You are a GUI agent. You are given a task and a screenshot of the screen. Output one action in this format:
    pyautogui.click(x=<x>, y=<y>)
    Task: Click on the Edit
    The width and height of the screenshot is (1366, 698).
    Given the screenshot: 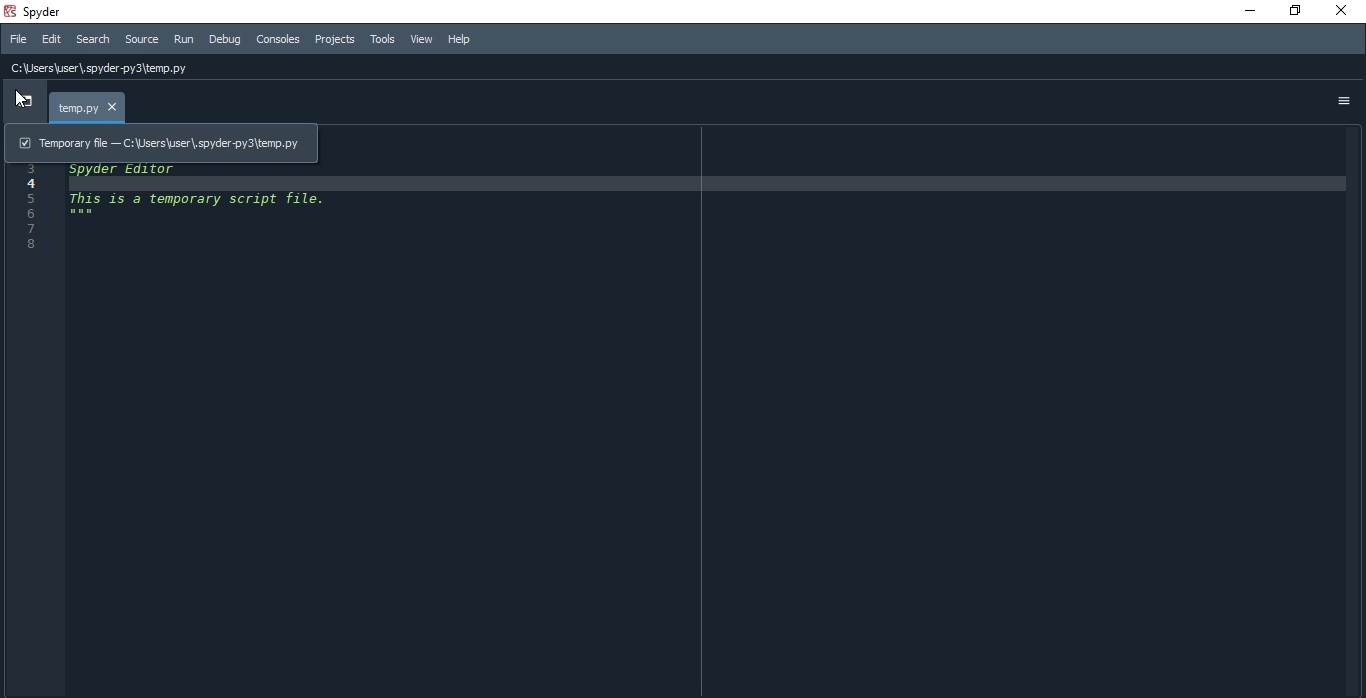 What is the action you would take?
    pyautogui.click(x=53, y=39)
    